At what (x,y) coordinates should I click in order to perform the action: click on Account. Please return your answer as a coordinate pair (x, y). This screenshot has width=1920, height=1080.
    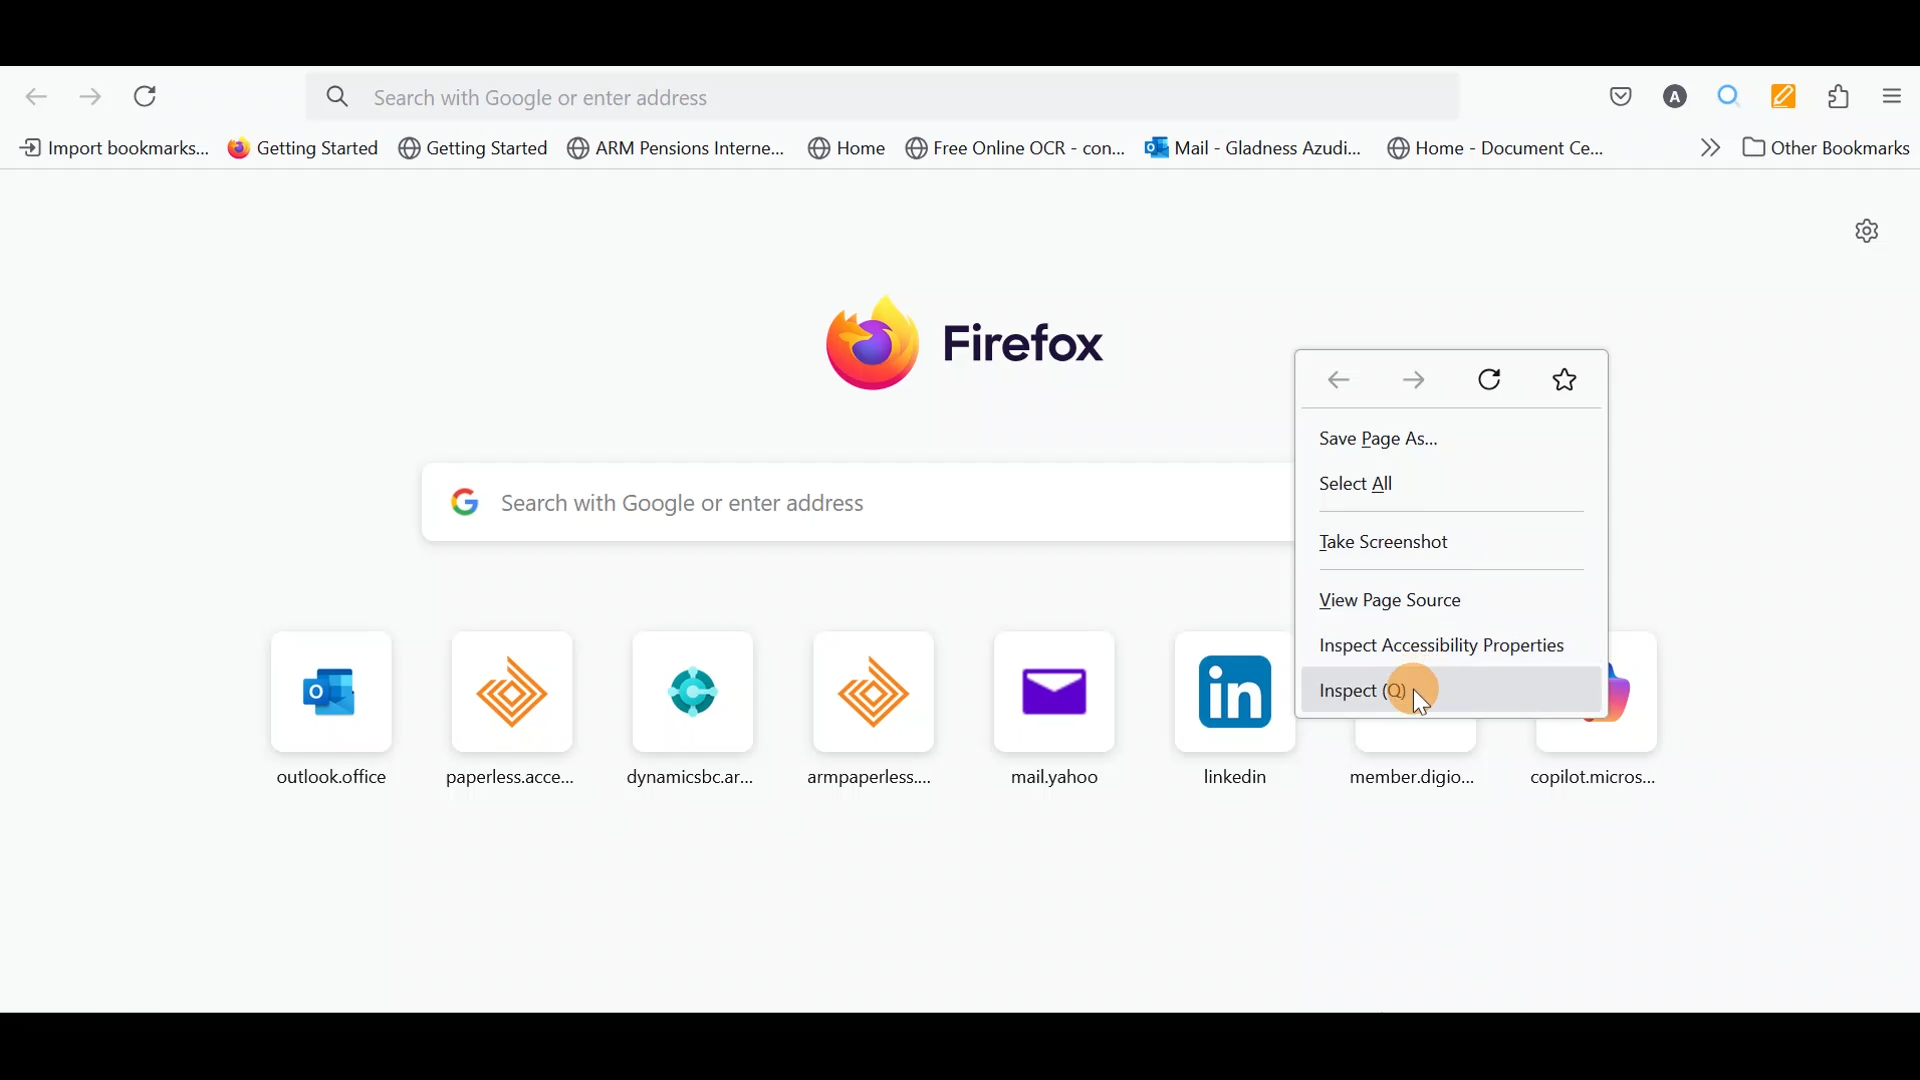
    Looking at the image, I should click on (1677, 88).